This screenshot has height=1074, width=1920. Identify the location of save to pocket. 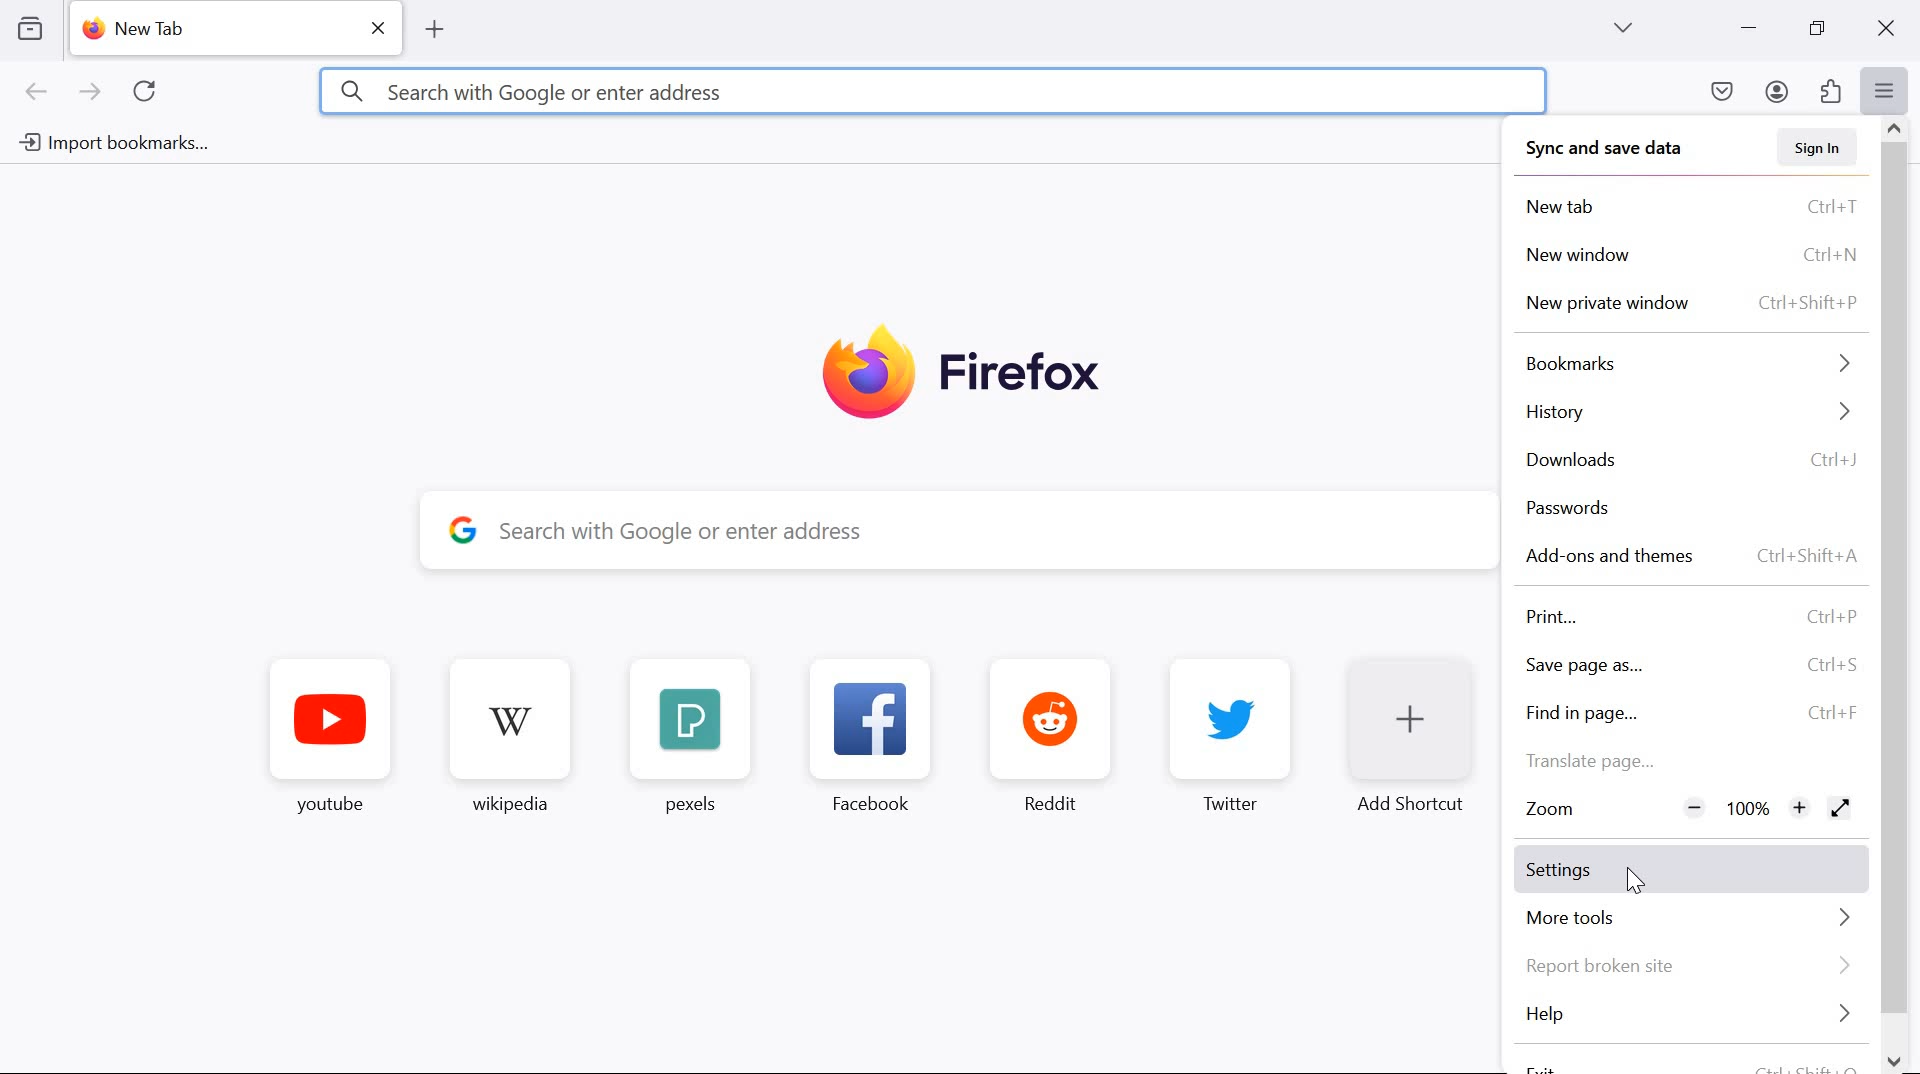
(1722, 93).